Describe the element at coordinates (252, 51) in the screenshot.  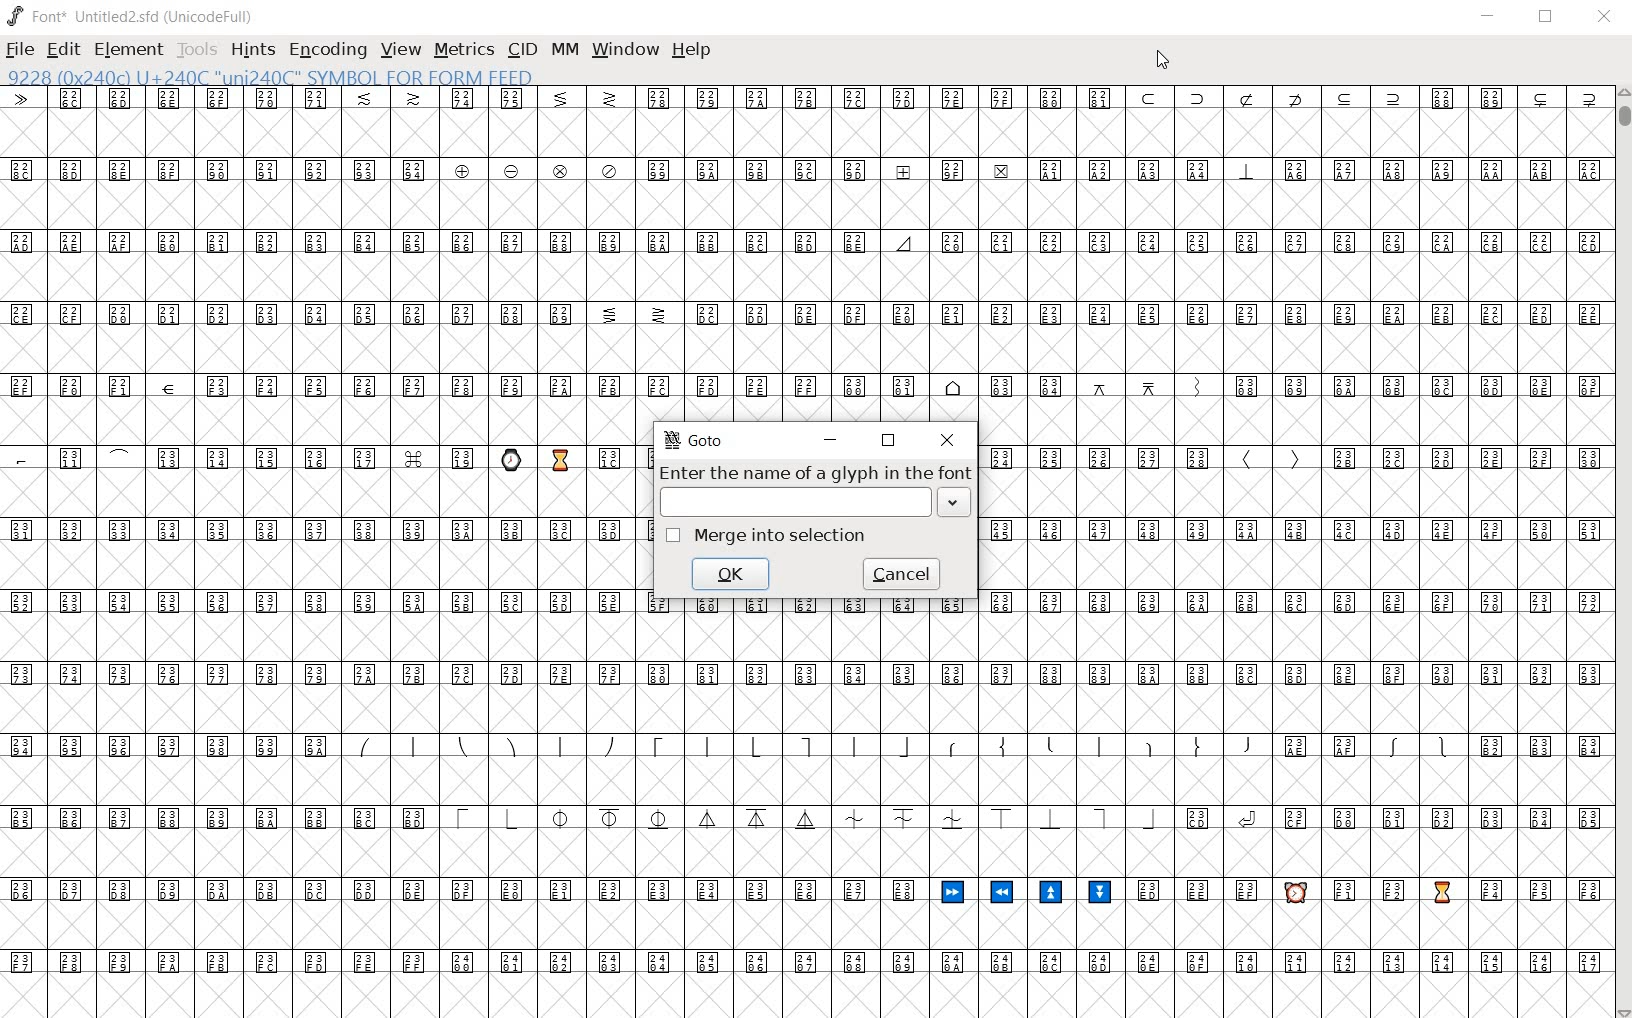
I see `hints` at that location.